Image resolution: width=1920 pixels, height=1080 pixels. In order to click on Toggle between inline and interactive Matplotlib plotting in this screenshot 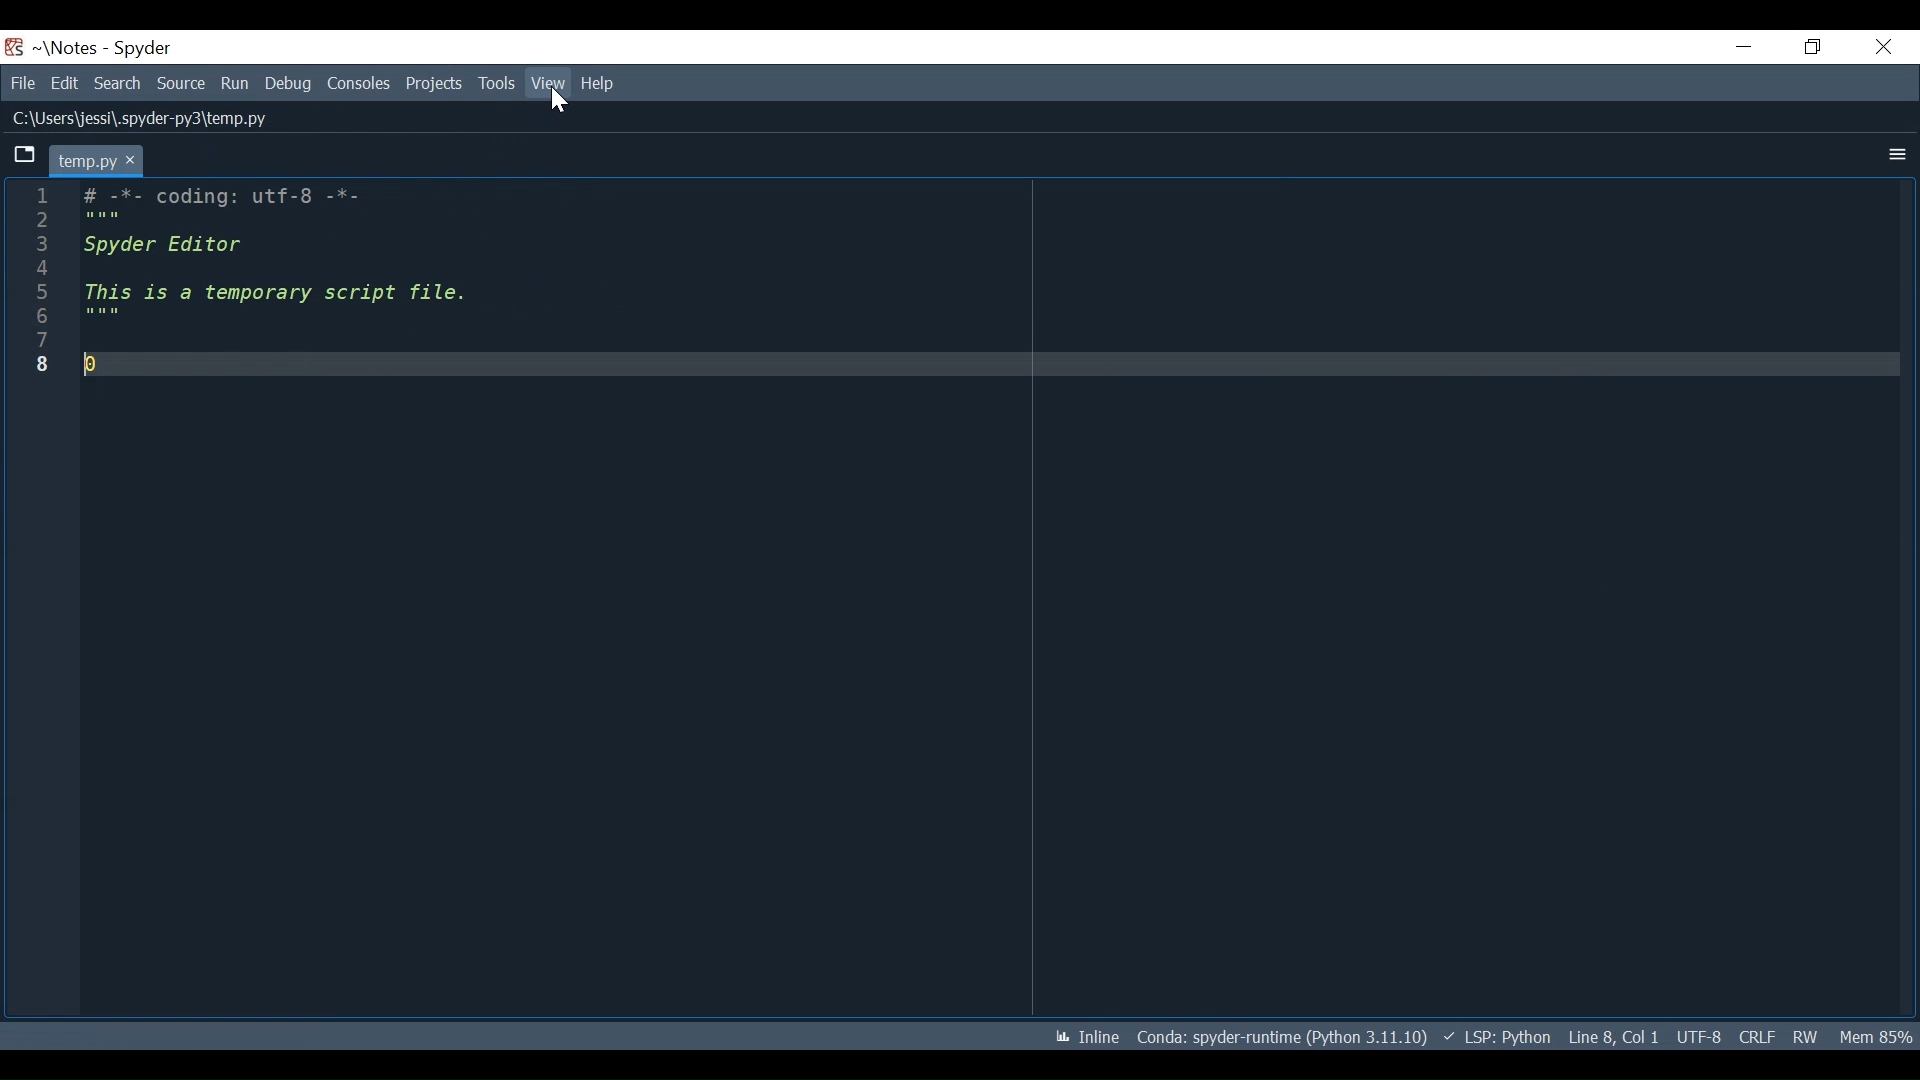, I will do `click(1089, 1037)`.